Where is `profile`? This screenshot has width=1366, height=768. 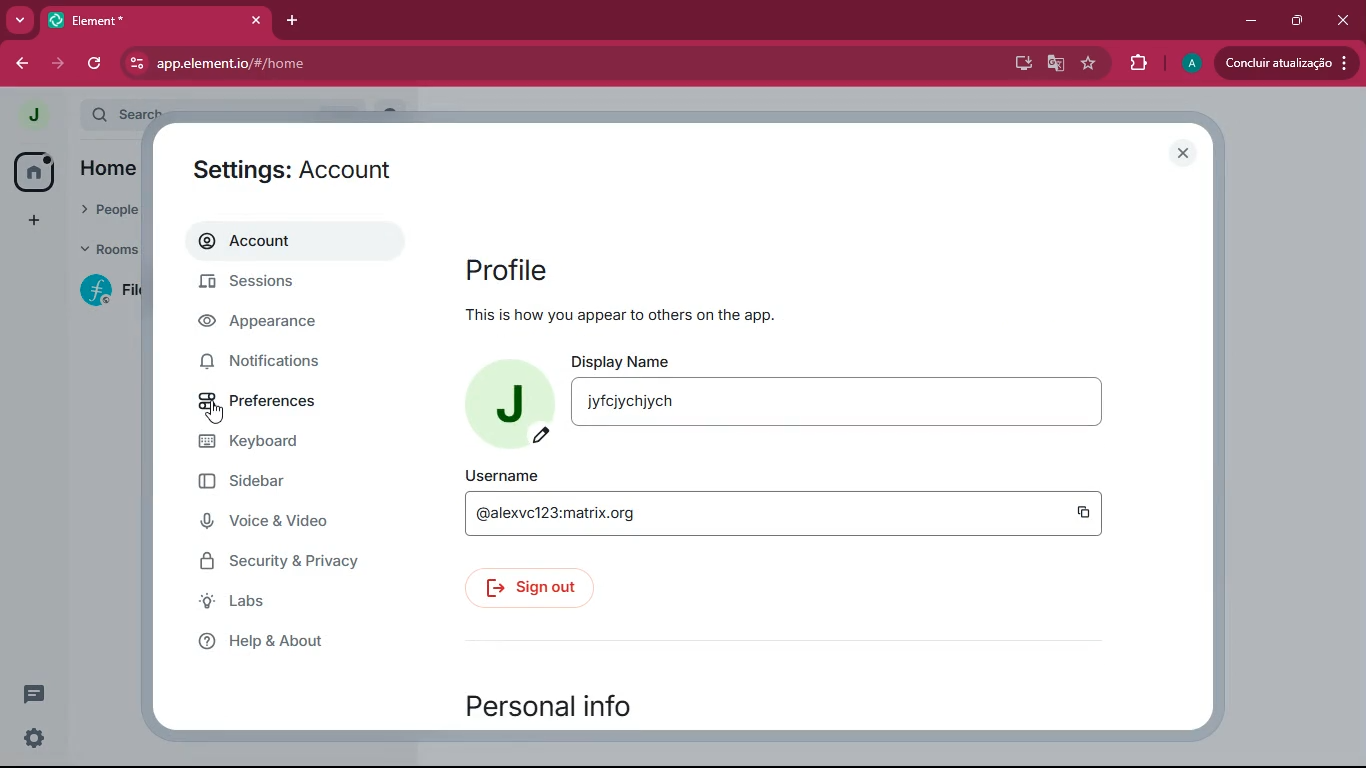 profile is located at coordinates (510, 268).